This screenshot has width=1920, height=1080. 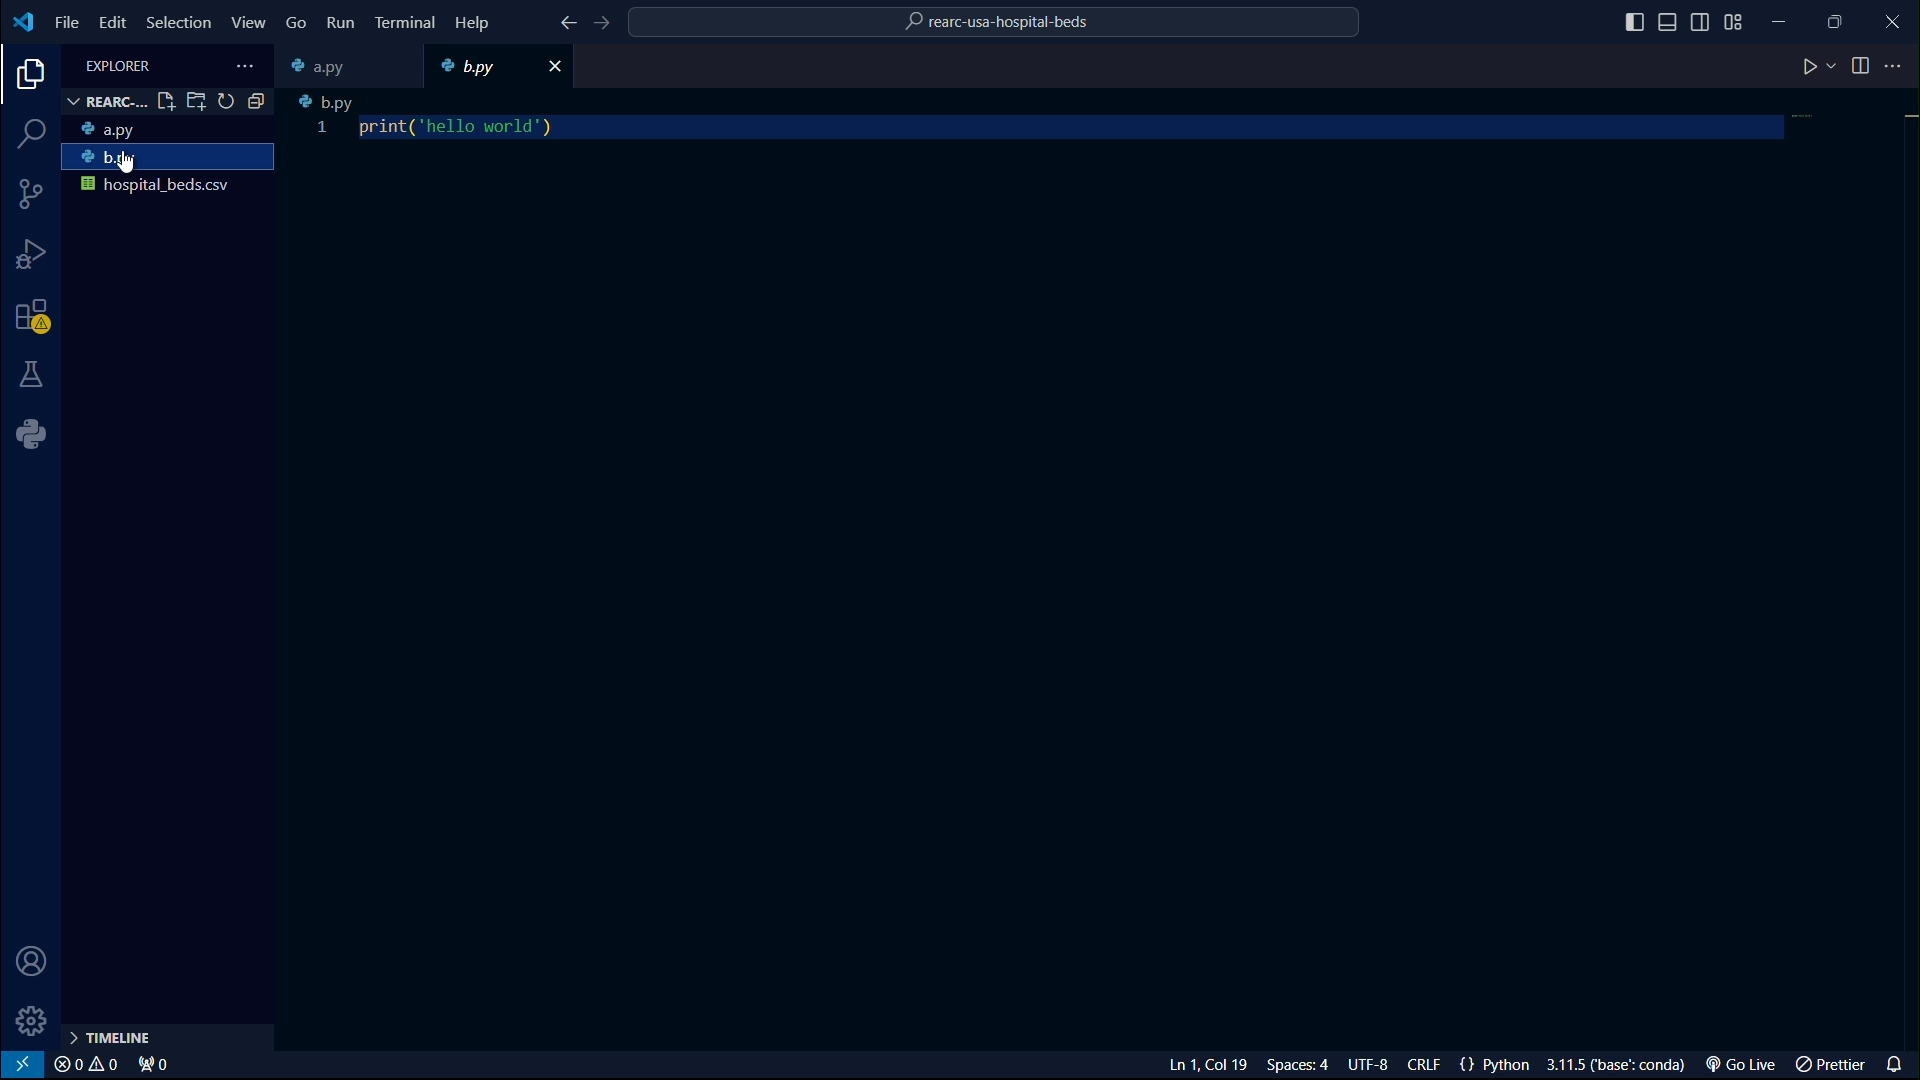 I want to click on problems, so click(x=88, y=1065).